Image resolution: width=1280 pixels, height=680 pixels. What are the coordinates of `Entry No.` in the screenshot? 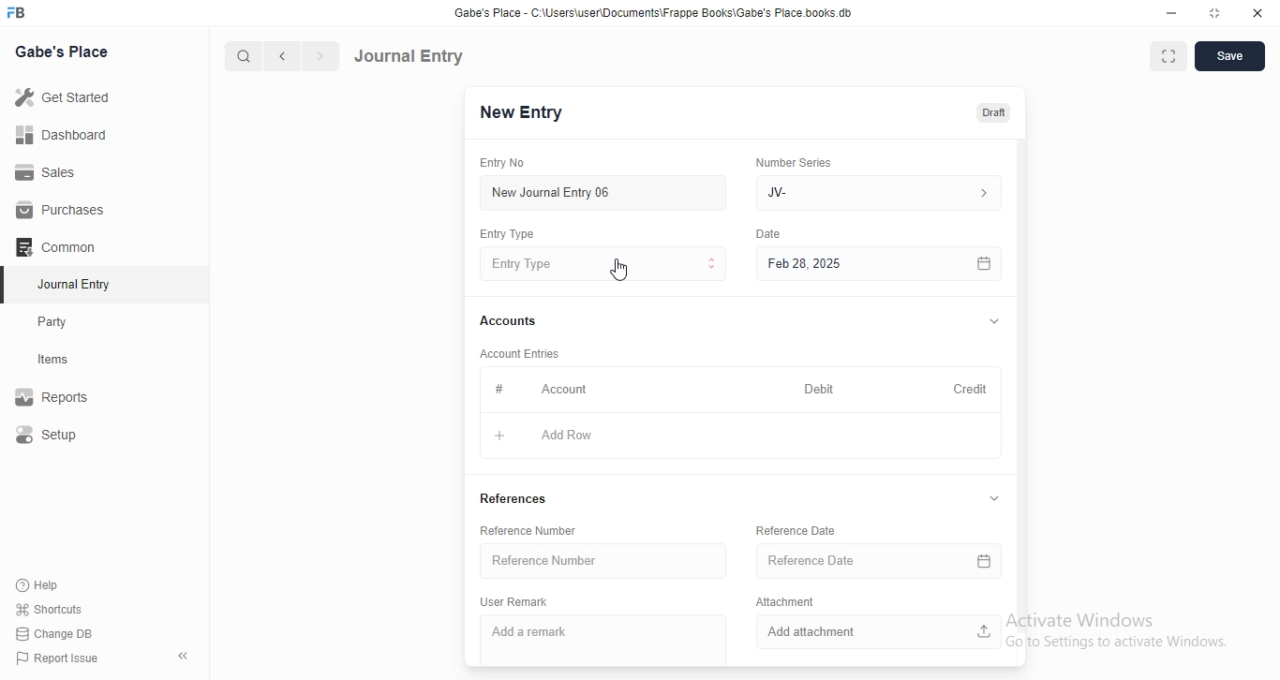 It's located at (508, 163).